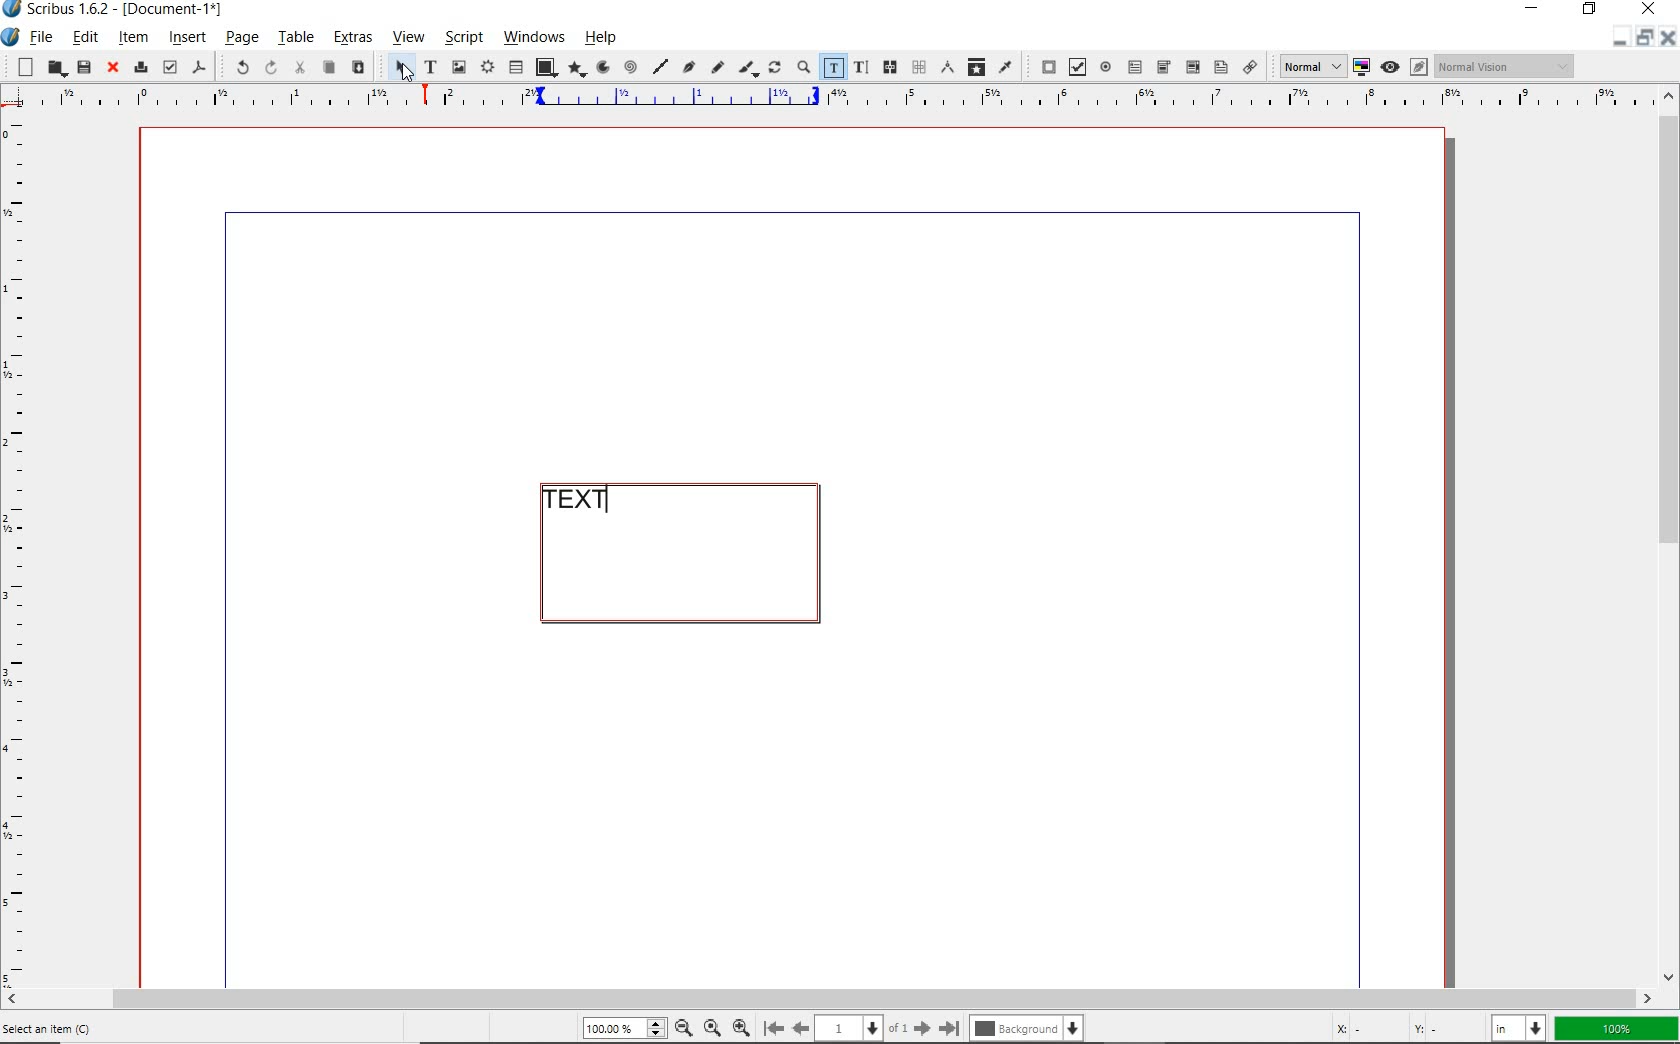  Describe the element at coordinates (1390, 67) in the screenshot. I see `preview mode` at that location.